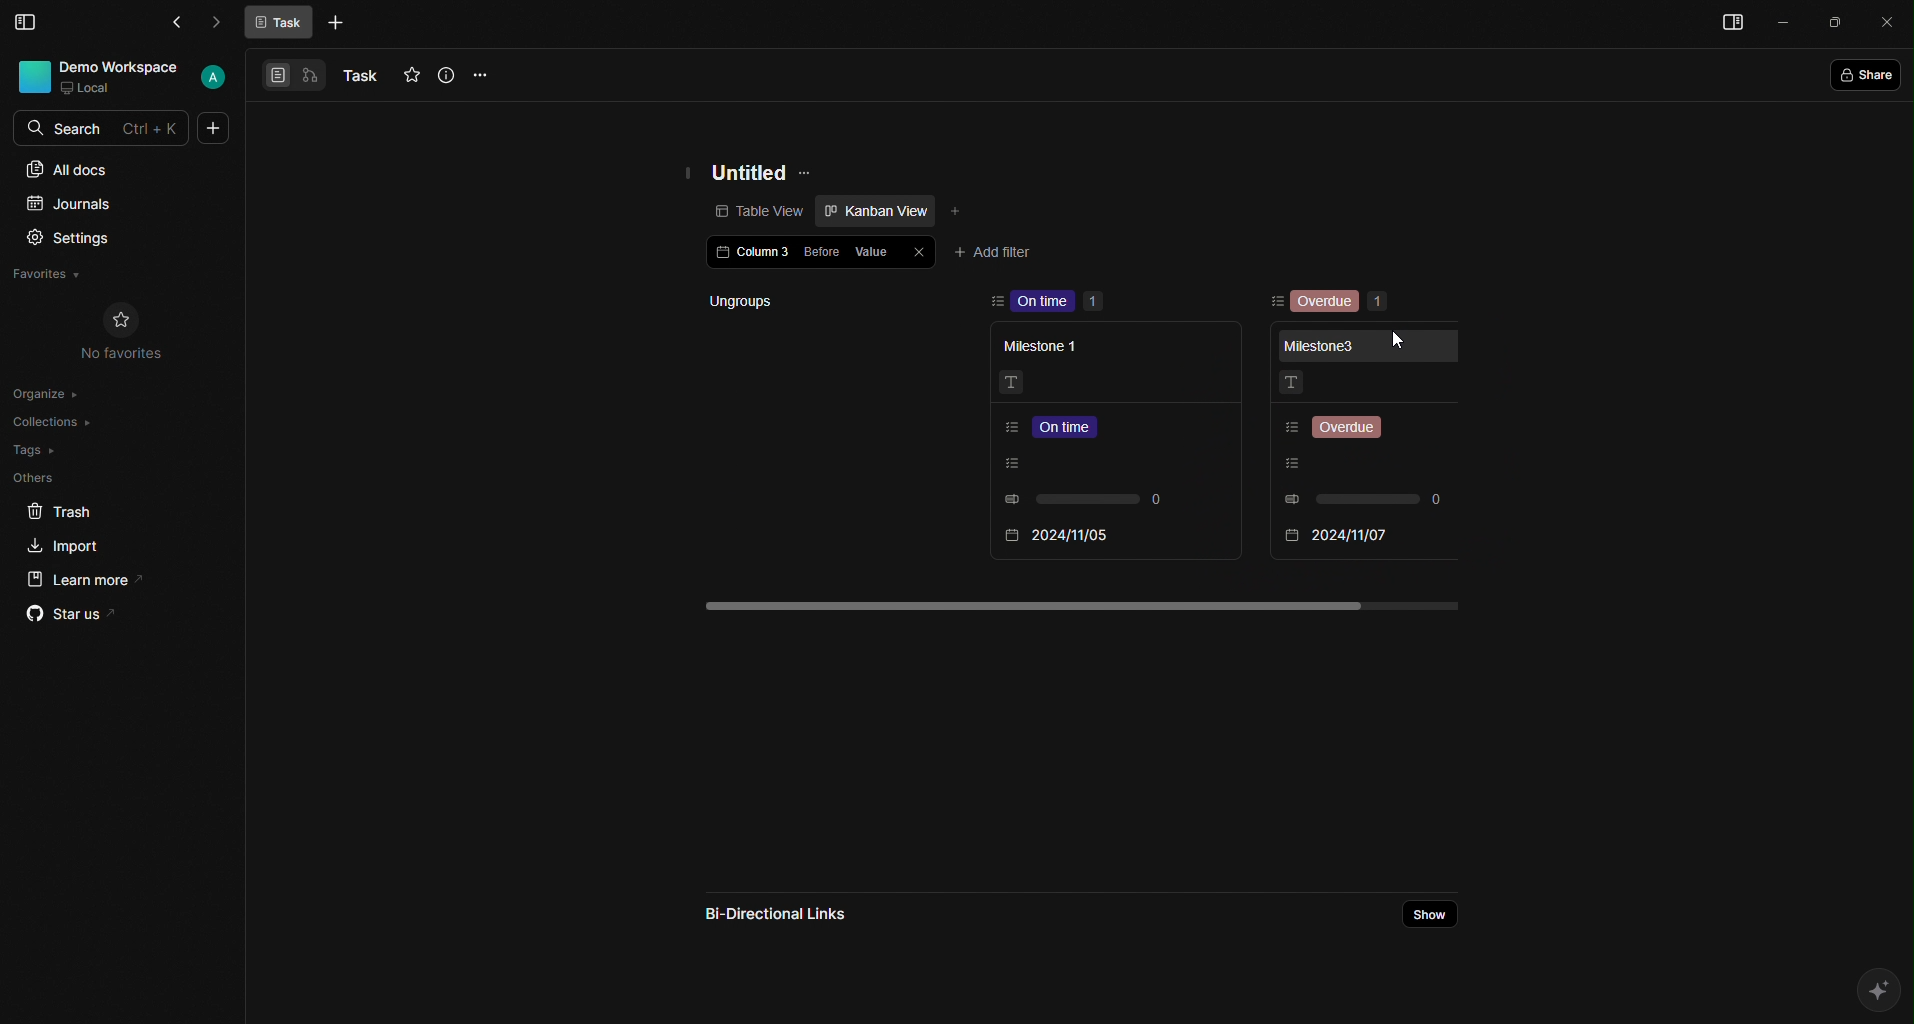 Image resolution: width=1914 pixels, height=1024 pixels. Describe the element at coordinates (122, 333) in the screenshot. I see `No Favorites` at that location.